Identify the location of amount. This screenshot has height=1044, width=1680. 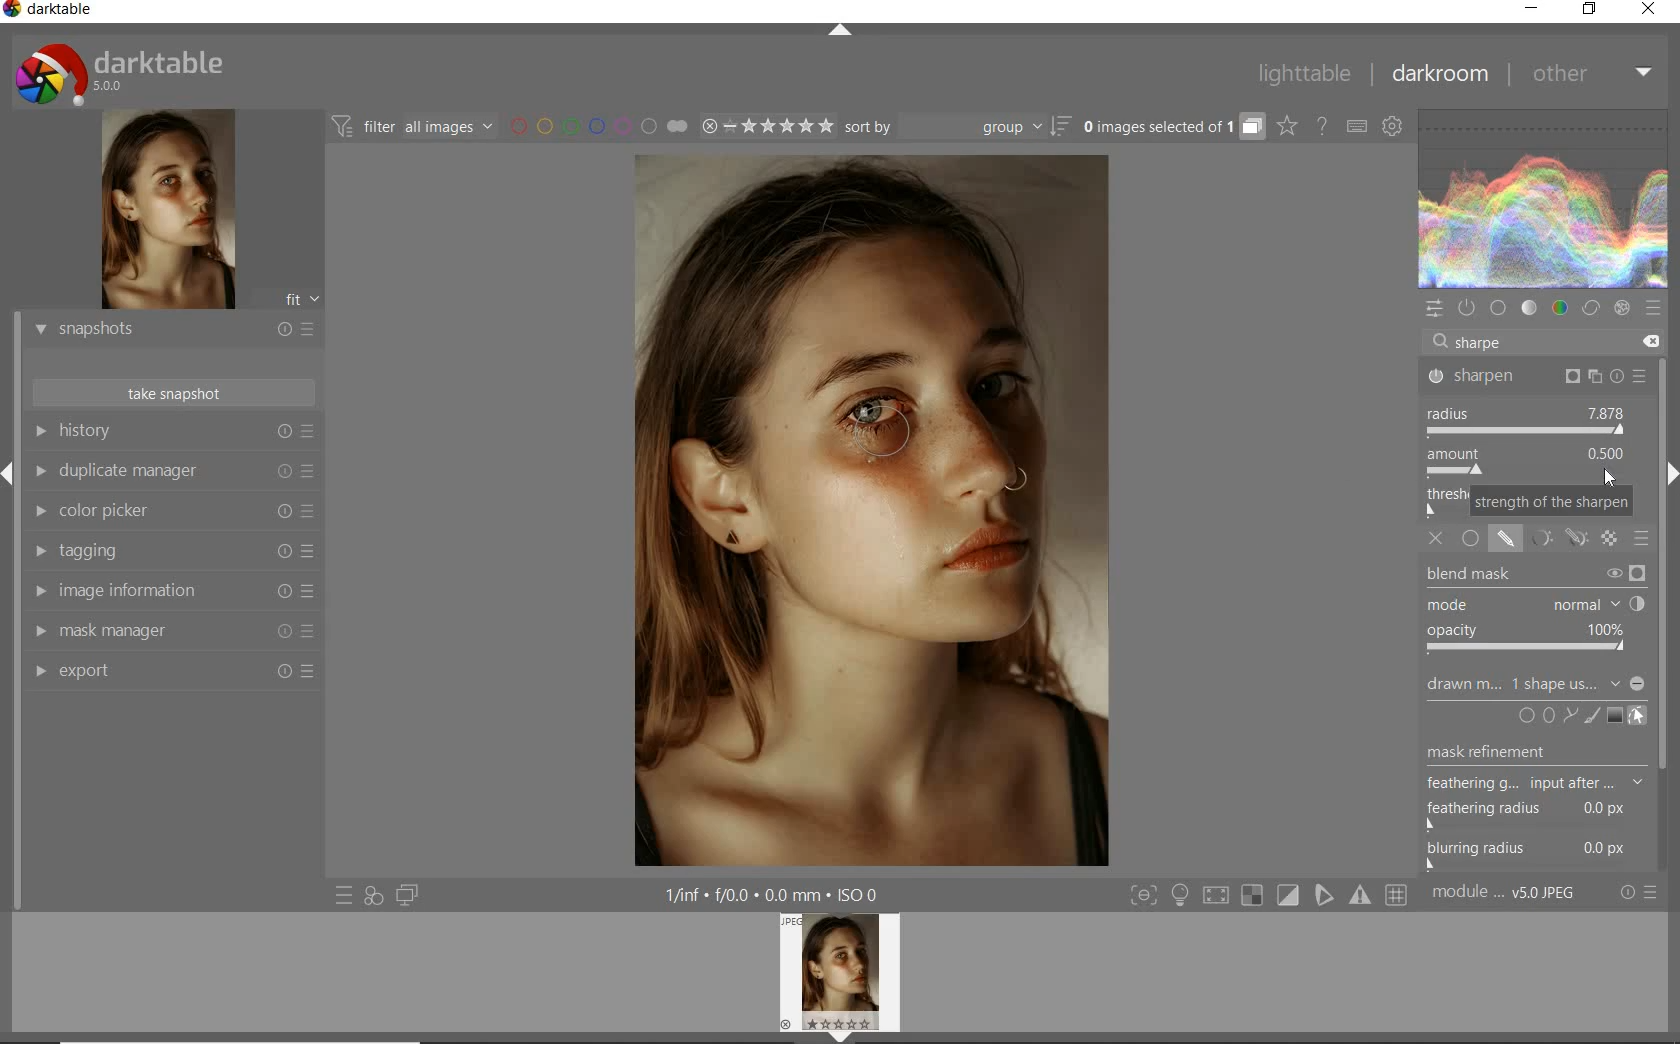
(1525, 463).